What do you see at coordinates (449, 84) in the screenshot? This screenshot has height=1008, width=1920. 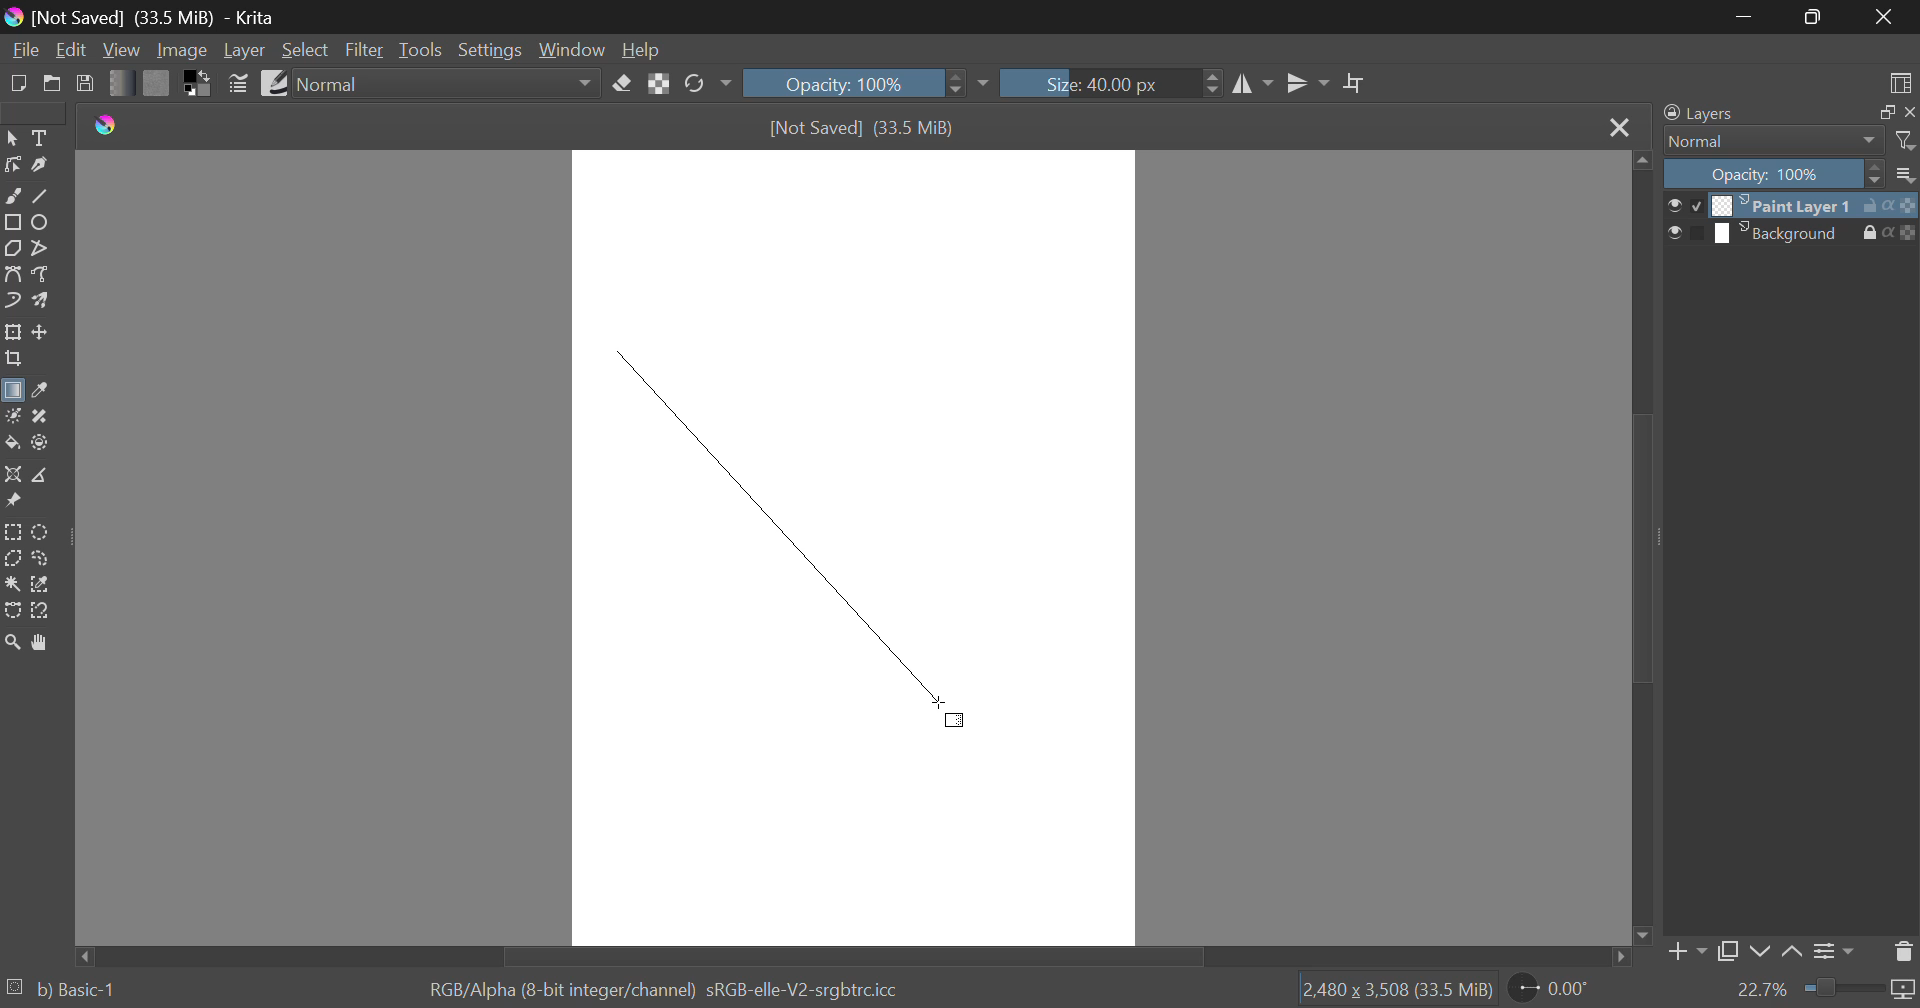 I see `Normal` at bounding box center [449, 84].